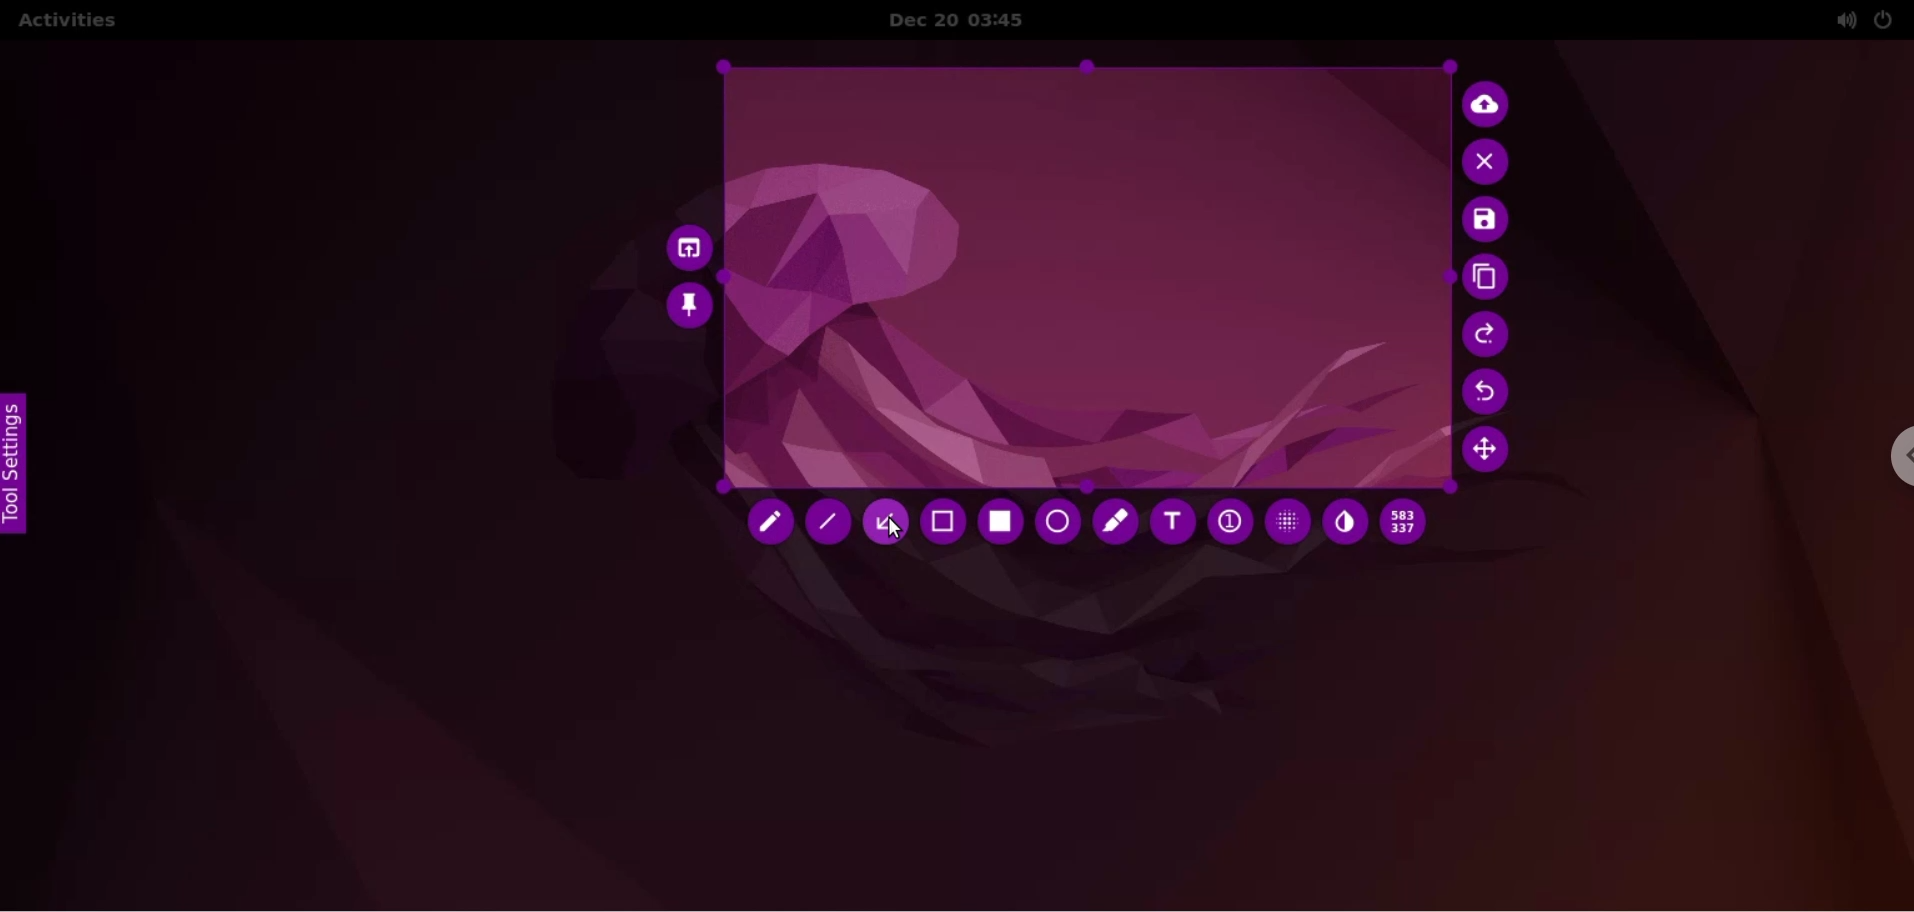  I want to click on text, so click(1173, 526).